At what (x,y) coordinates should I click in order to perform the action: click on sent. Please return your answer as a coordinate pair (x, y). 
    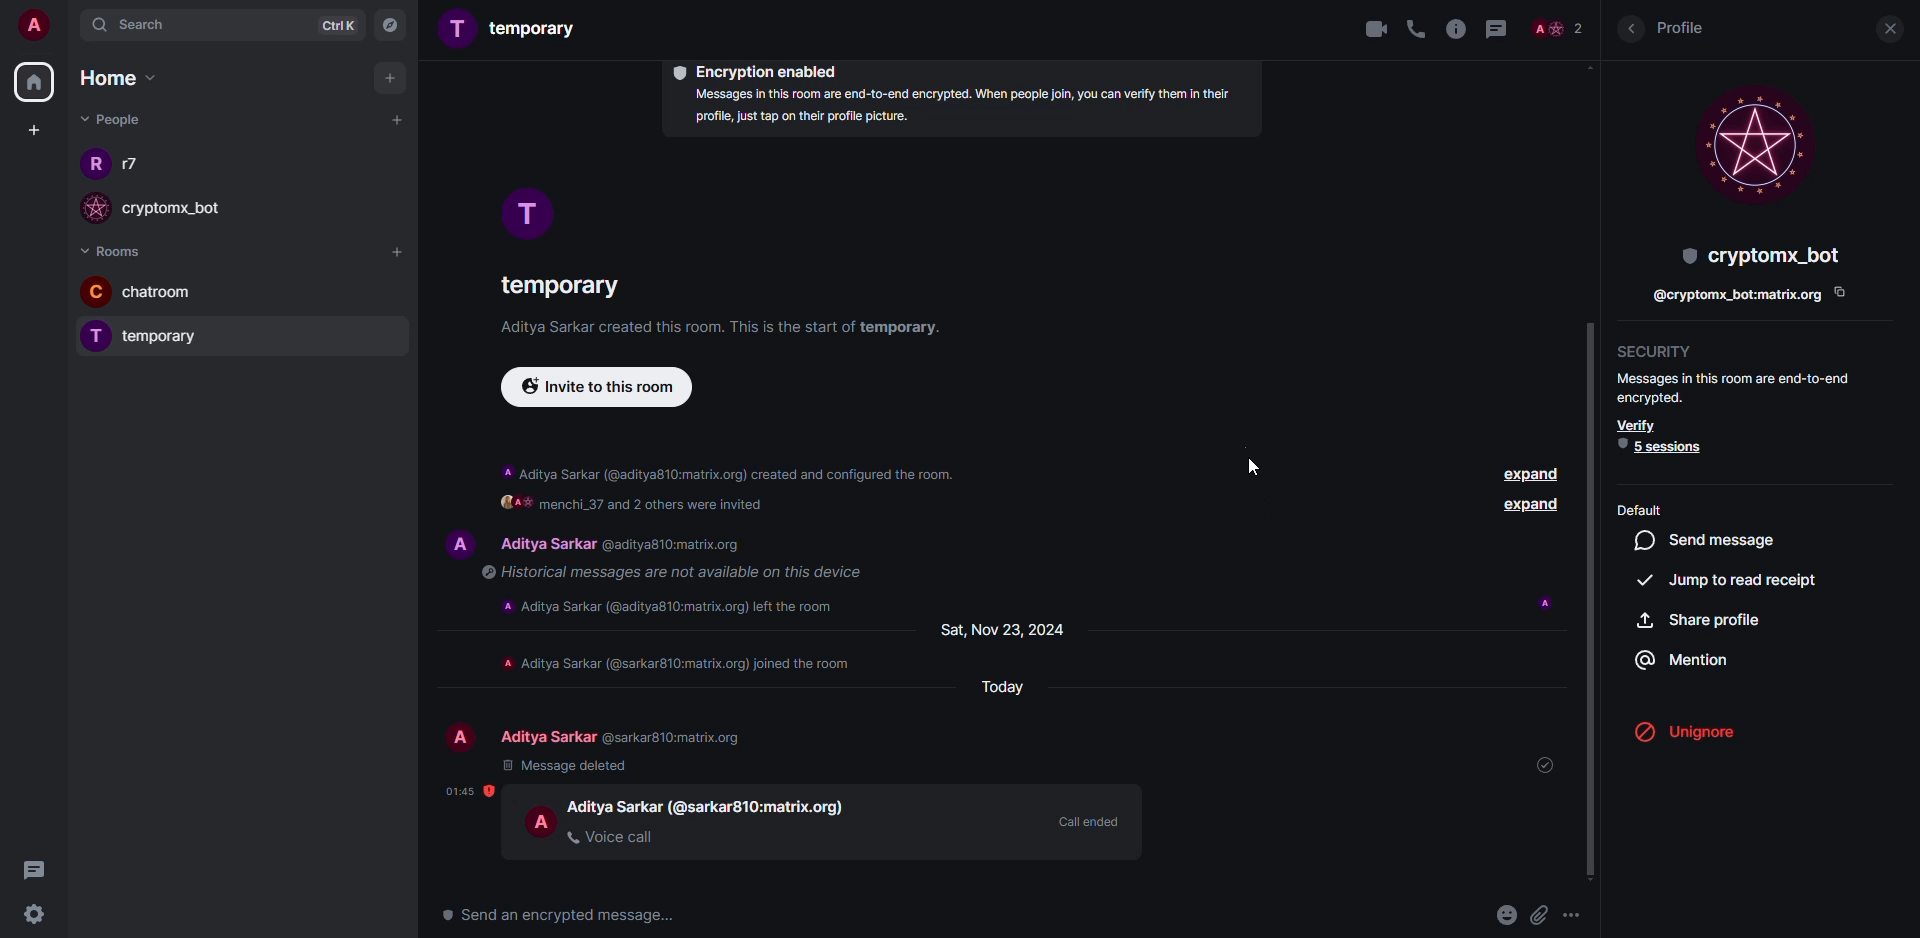
    Looking at the image, I should click on (1551, 764).